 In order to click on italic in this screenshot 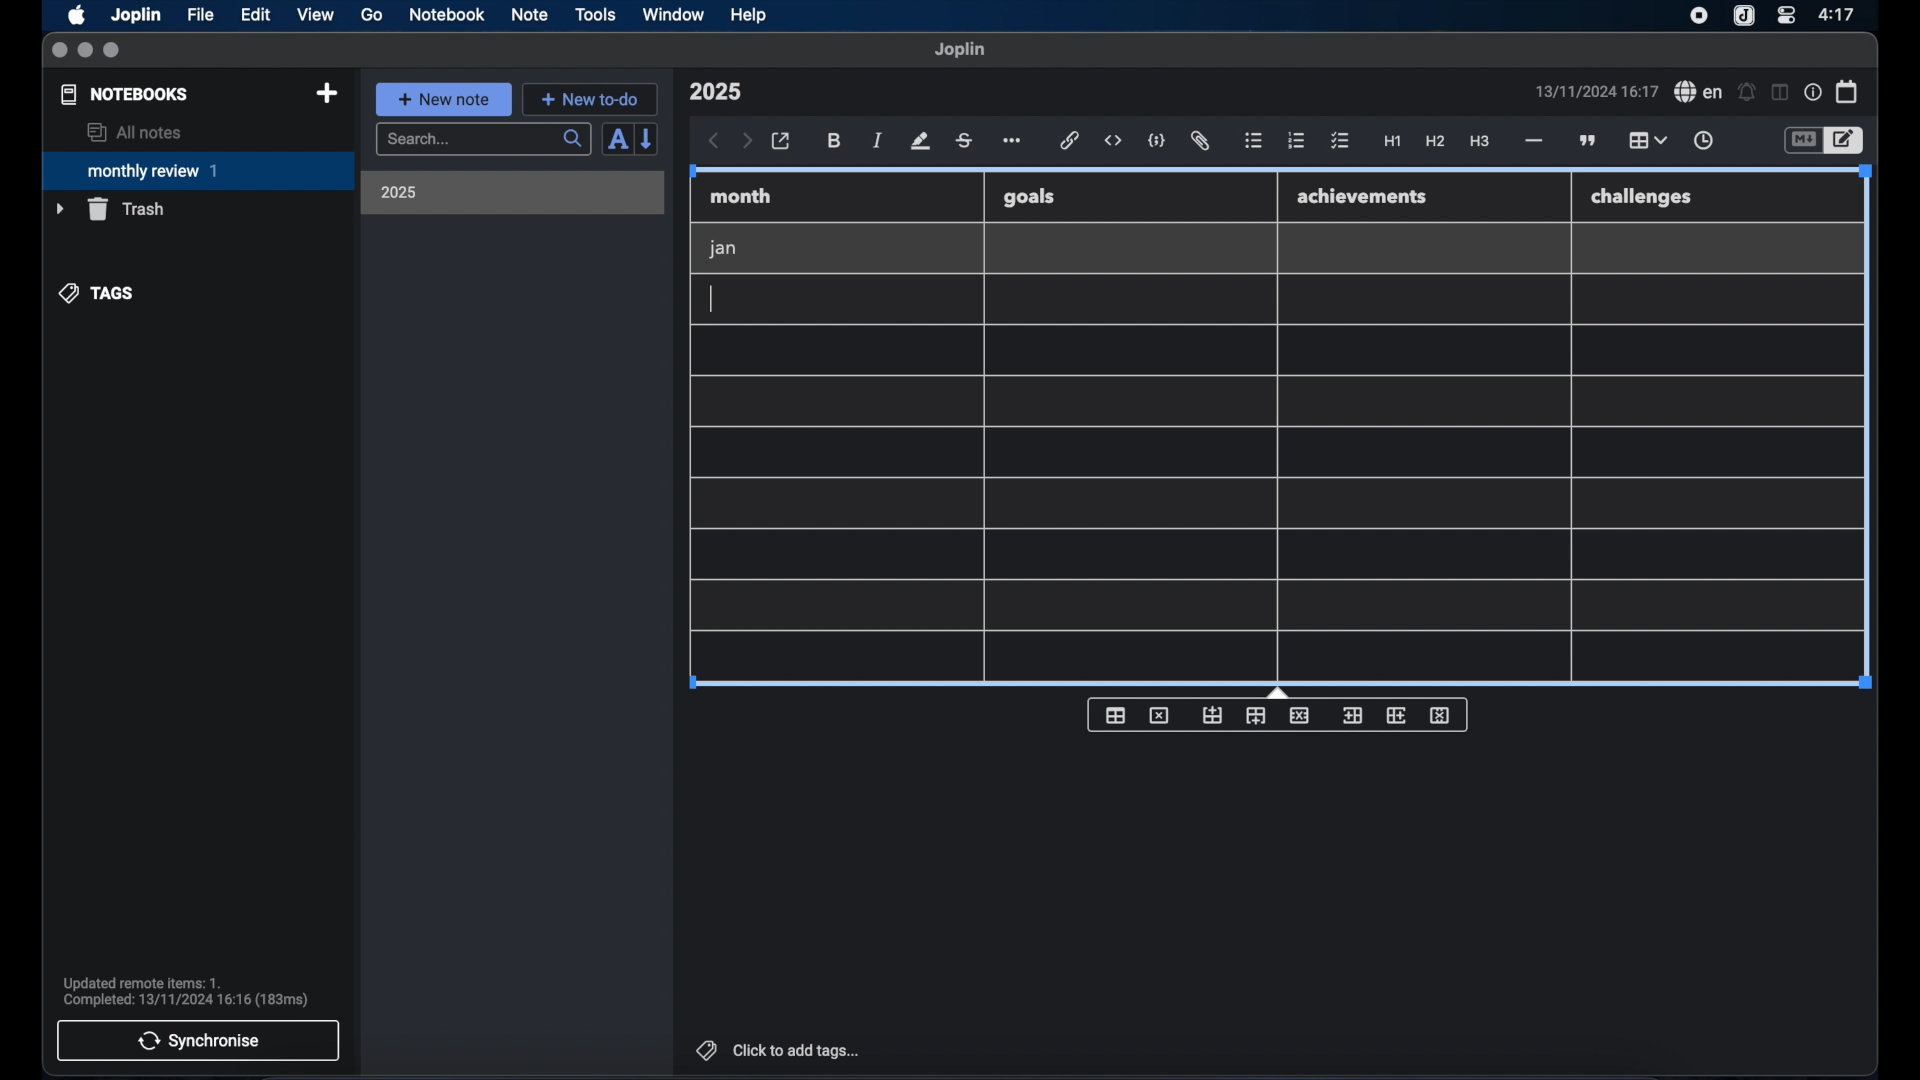, I will do `click(878, 140)`.